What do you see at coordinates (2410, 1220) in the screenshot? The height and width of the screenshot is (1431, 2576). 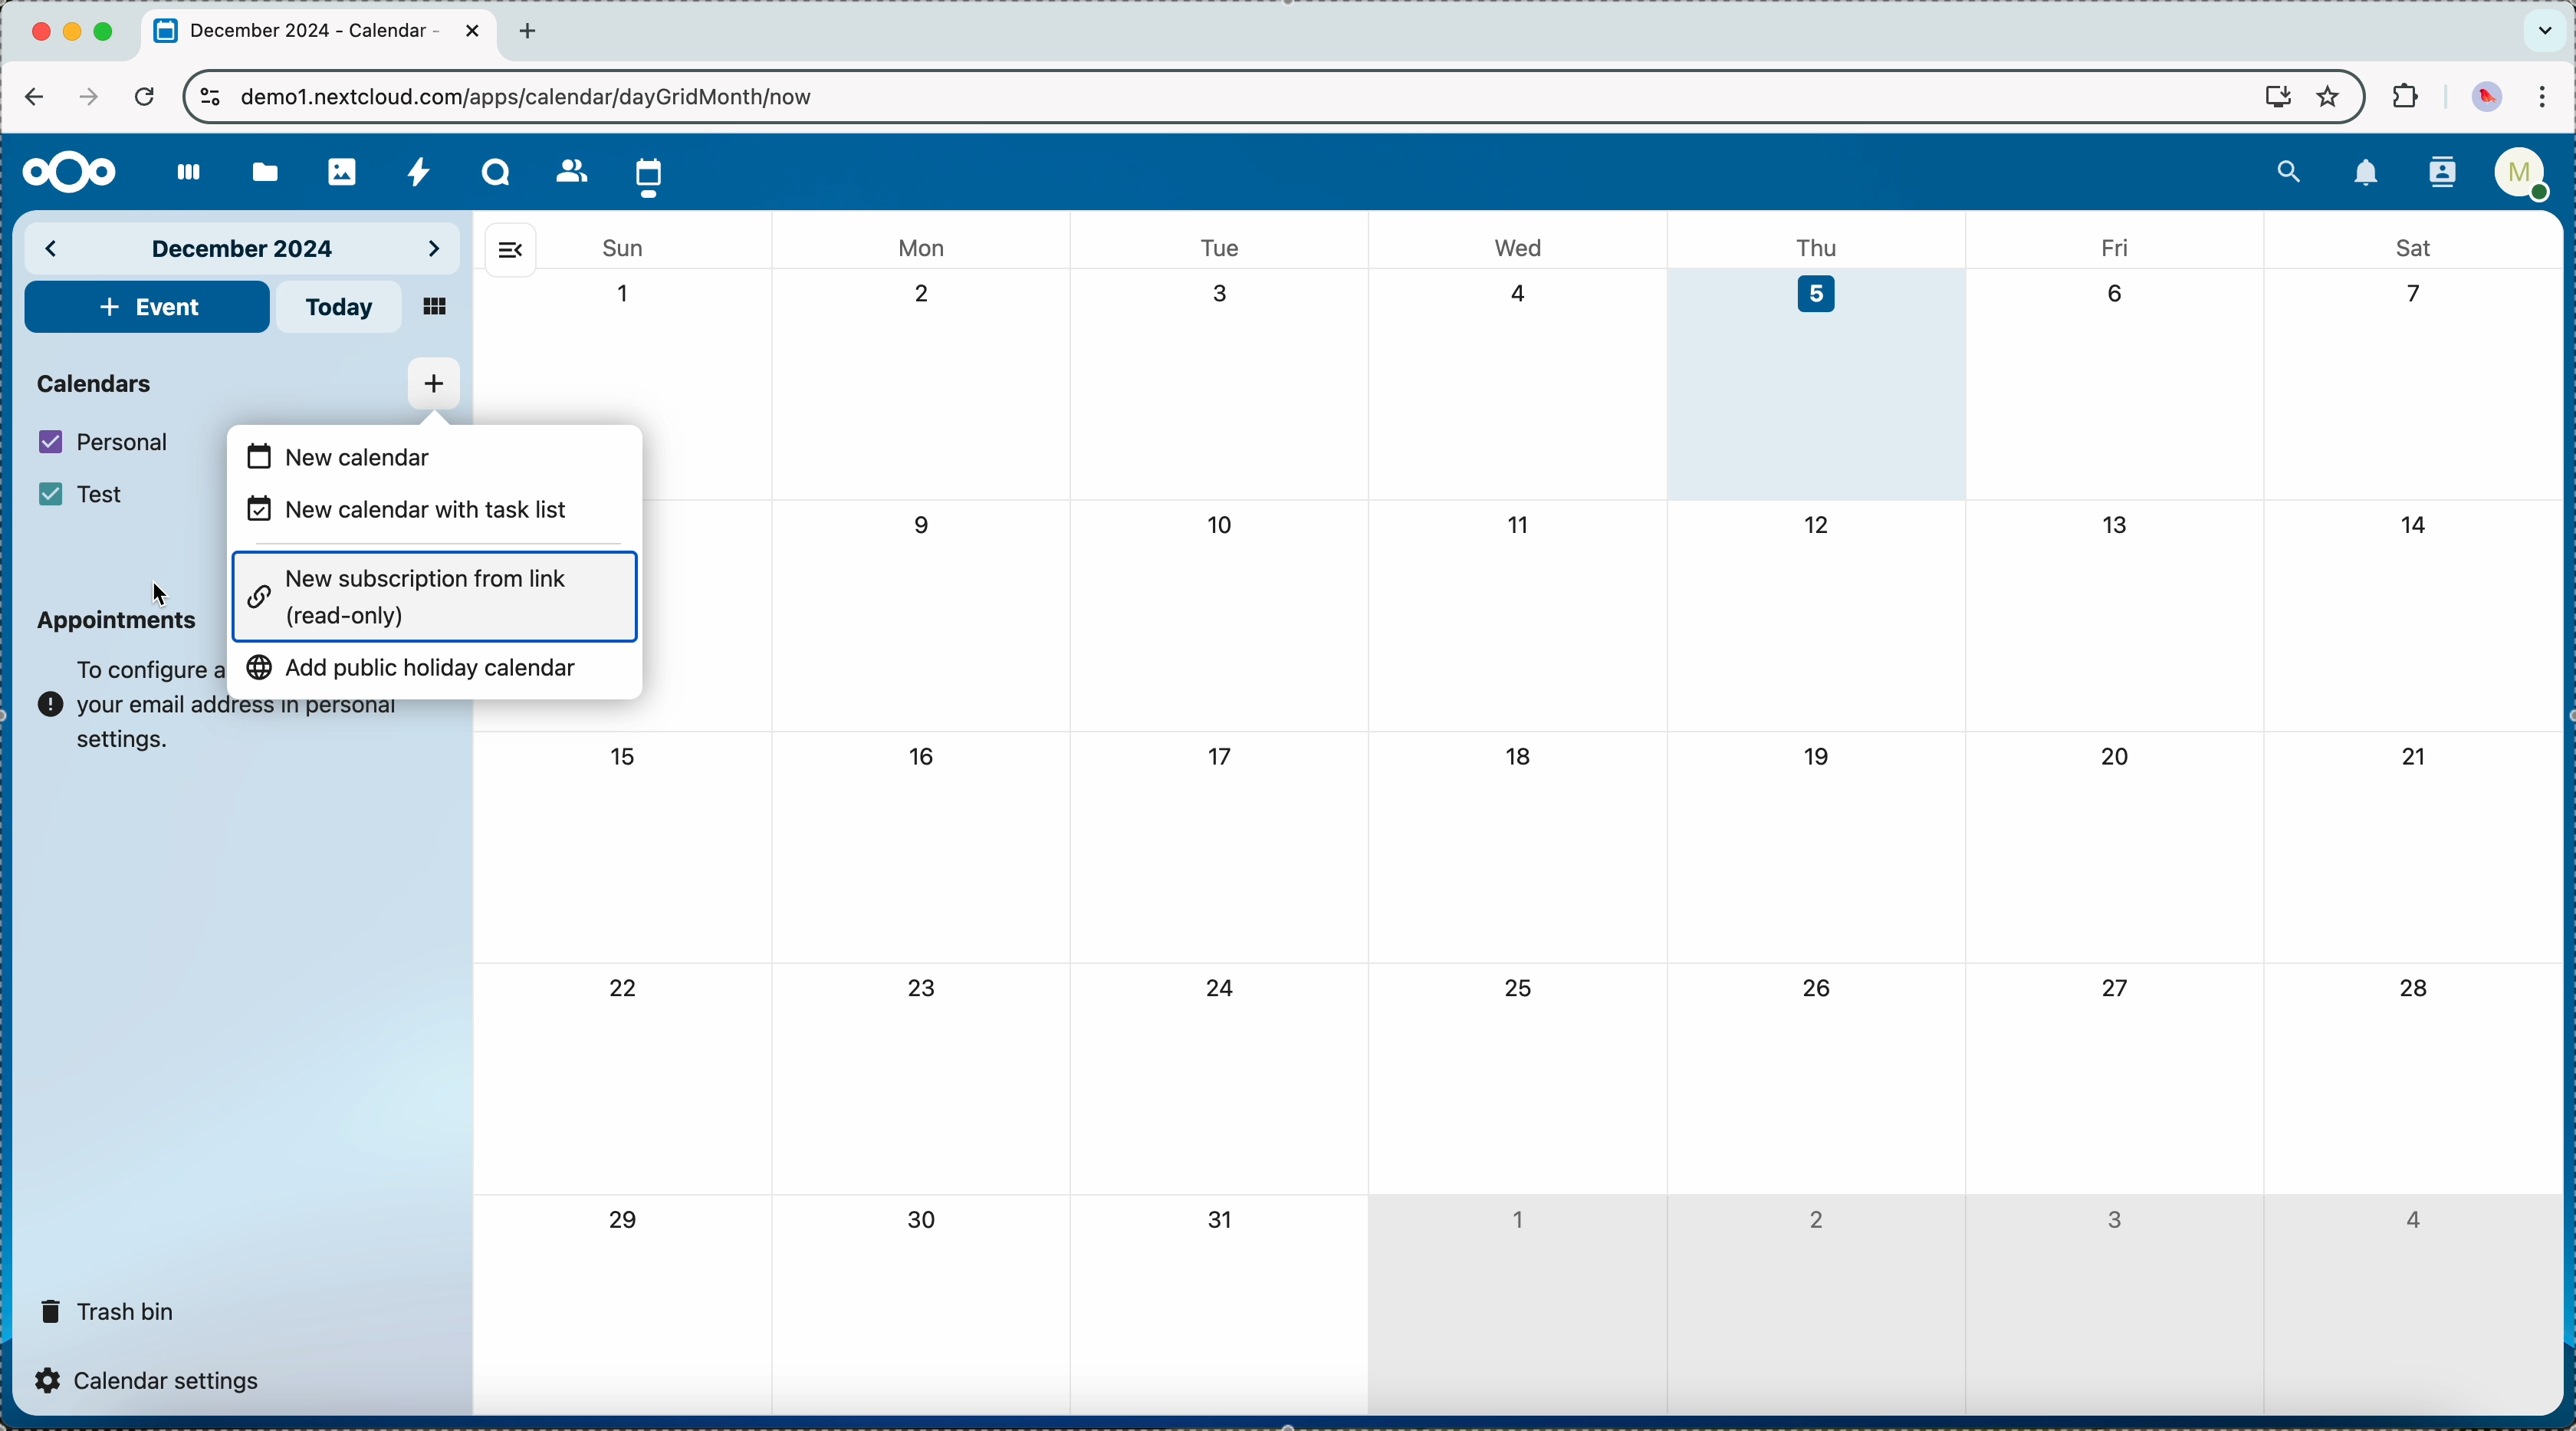 I see `4` at bounding box center [2410, 1220].